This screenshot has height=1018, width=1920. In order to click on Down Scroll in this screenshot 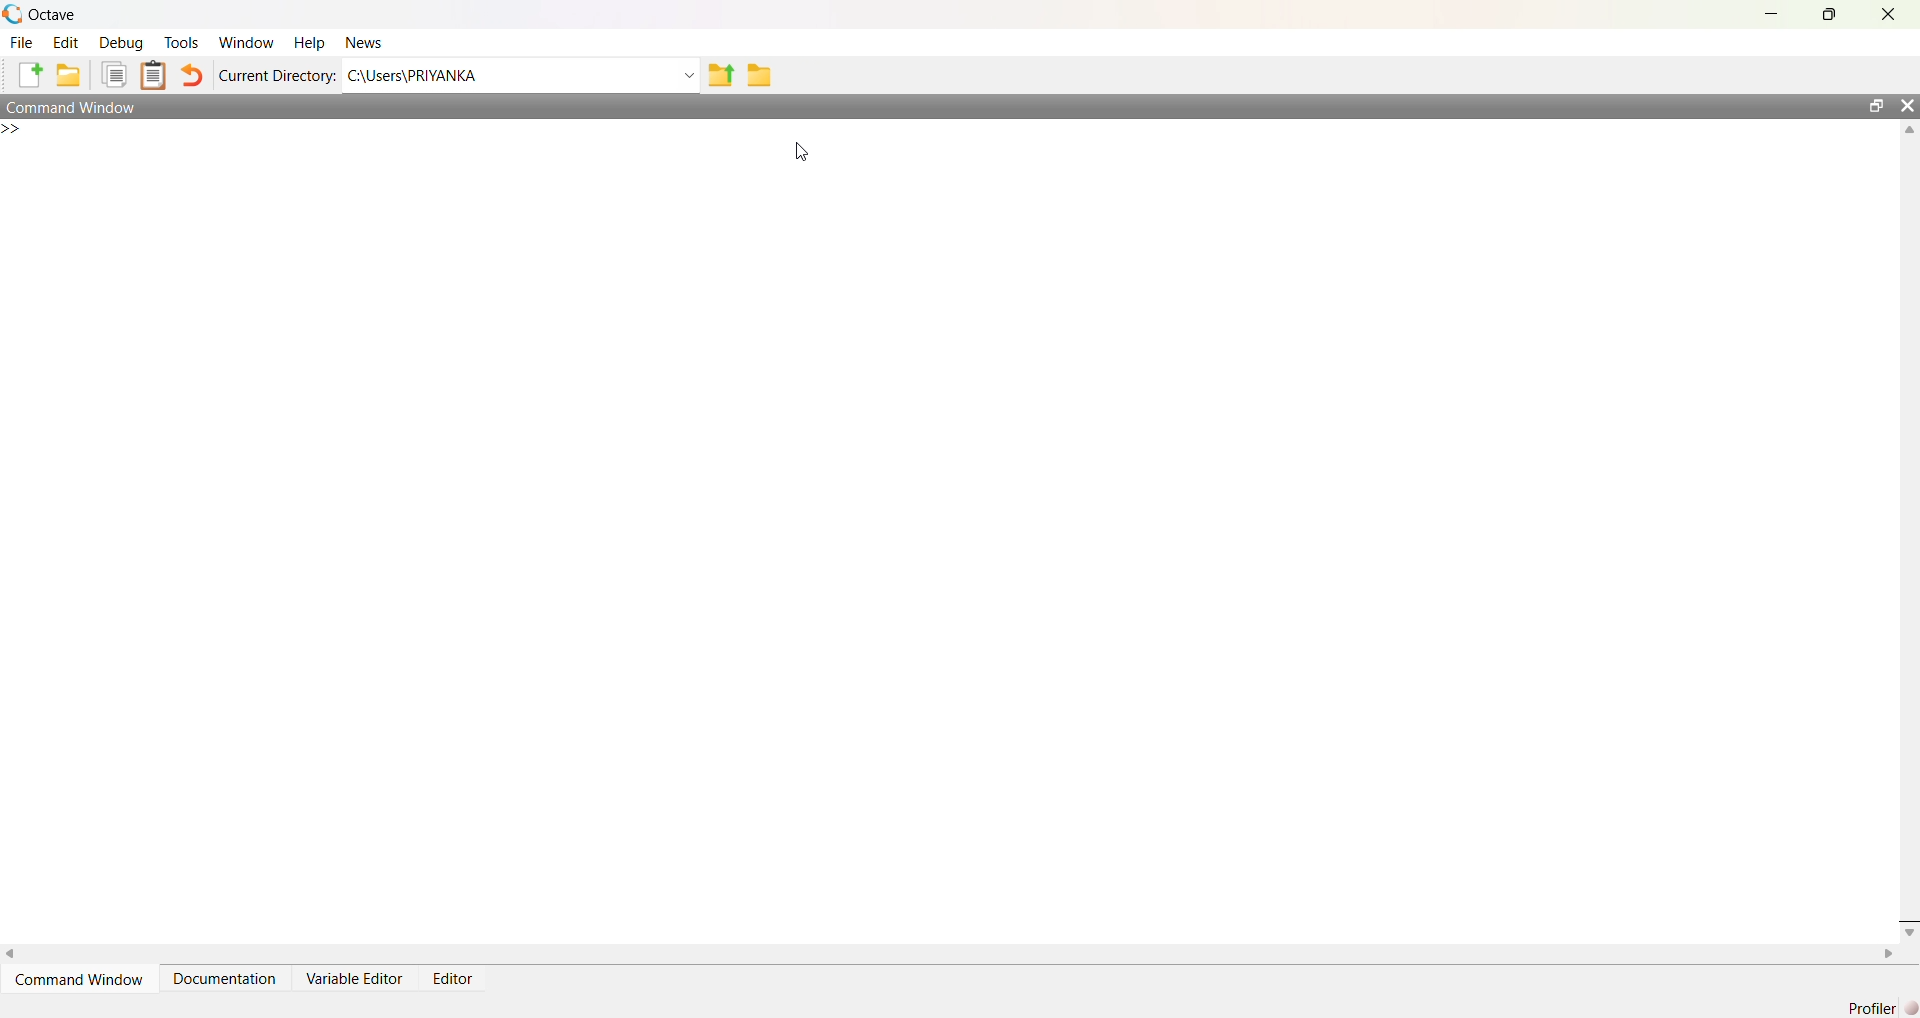, I will do `click(1908, 934)`.